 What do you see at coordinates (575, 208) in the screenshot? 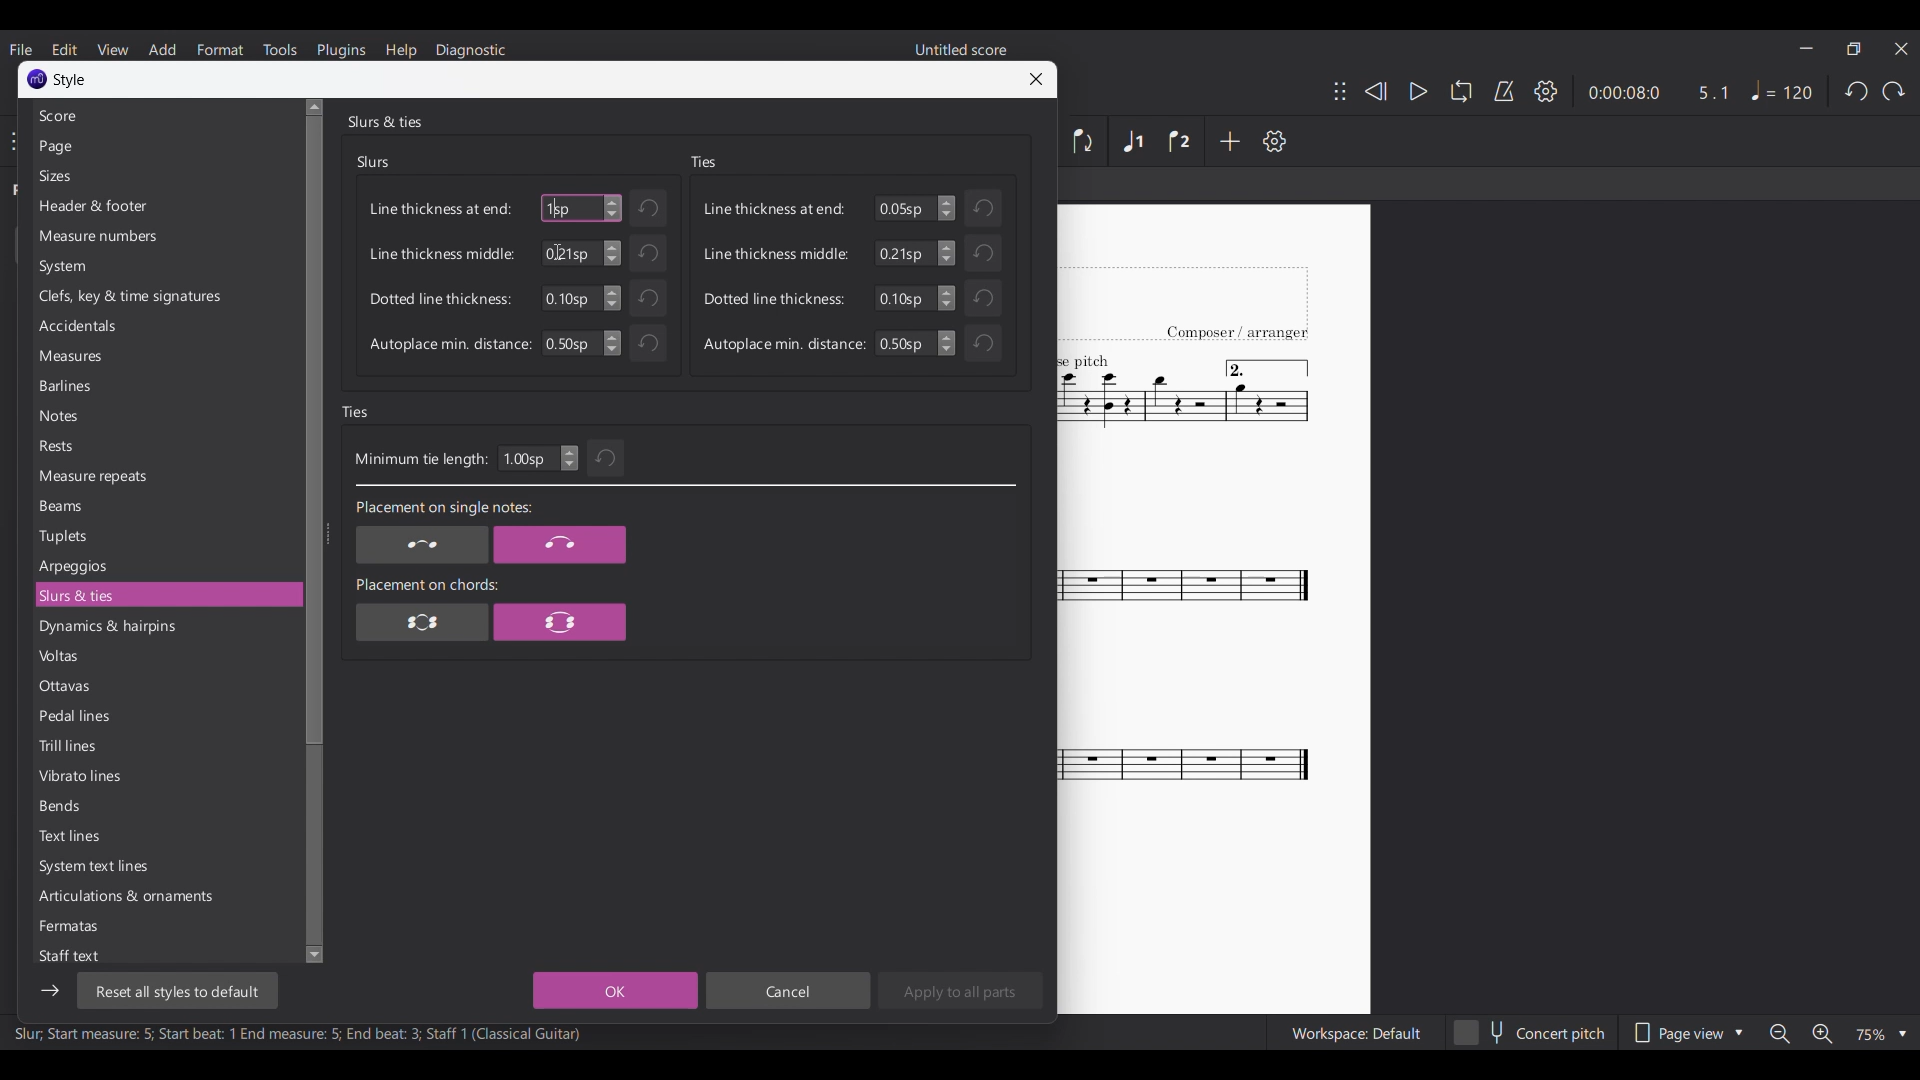
I see `Typing in` at bounding box center [575, 208].